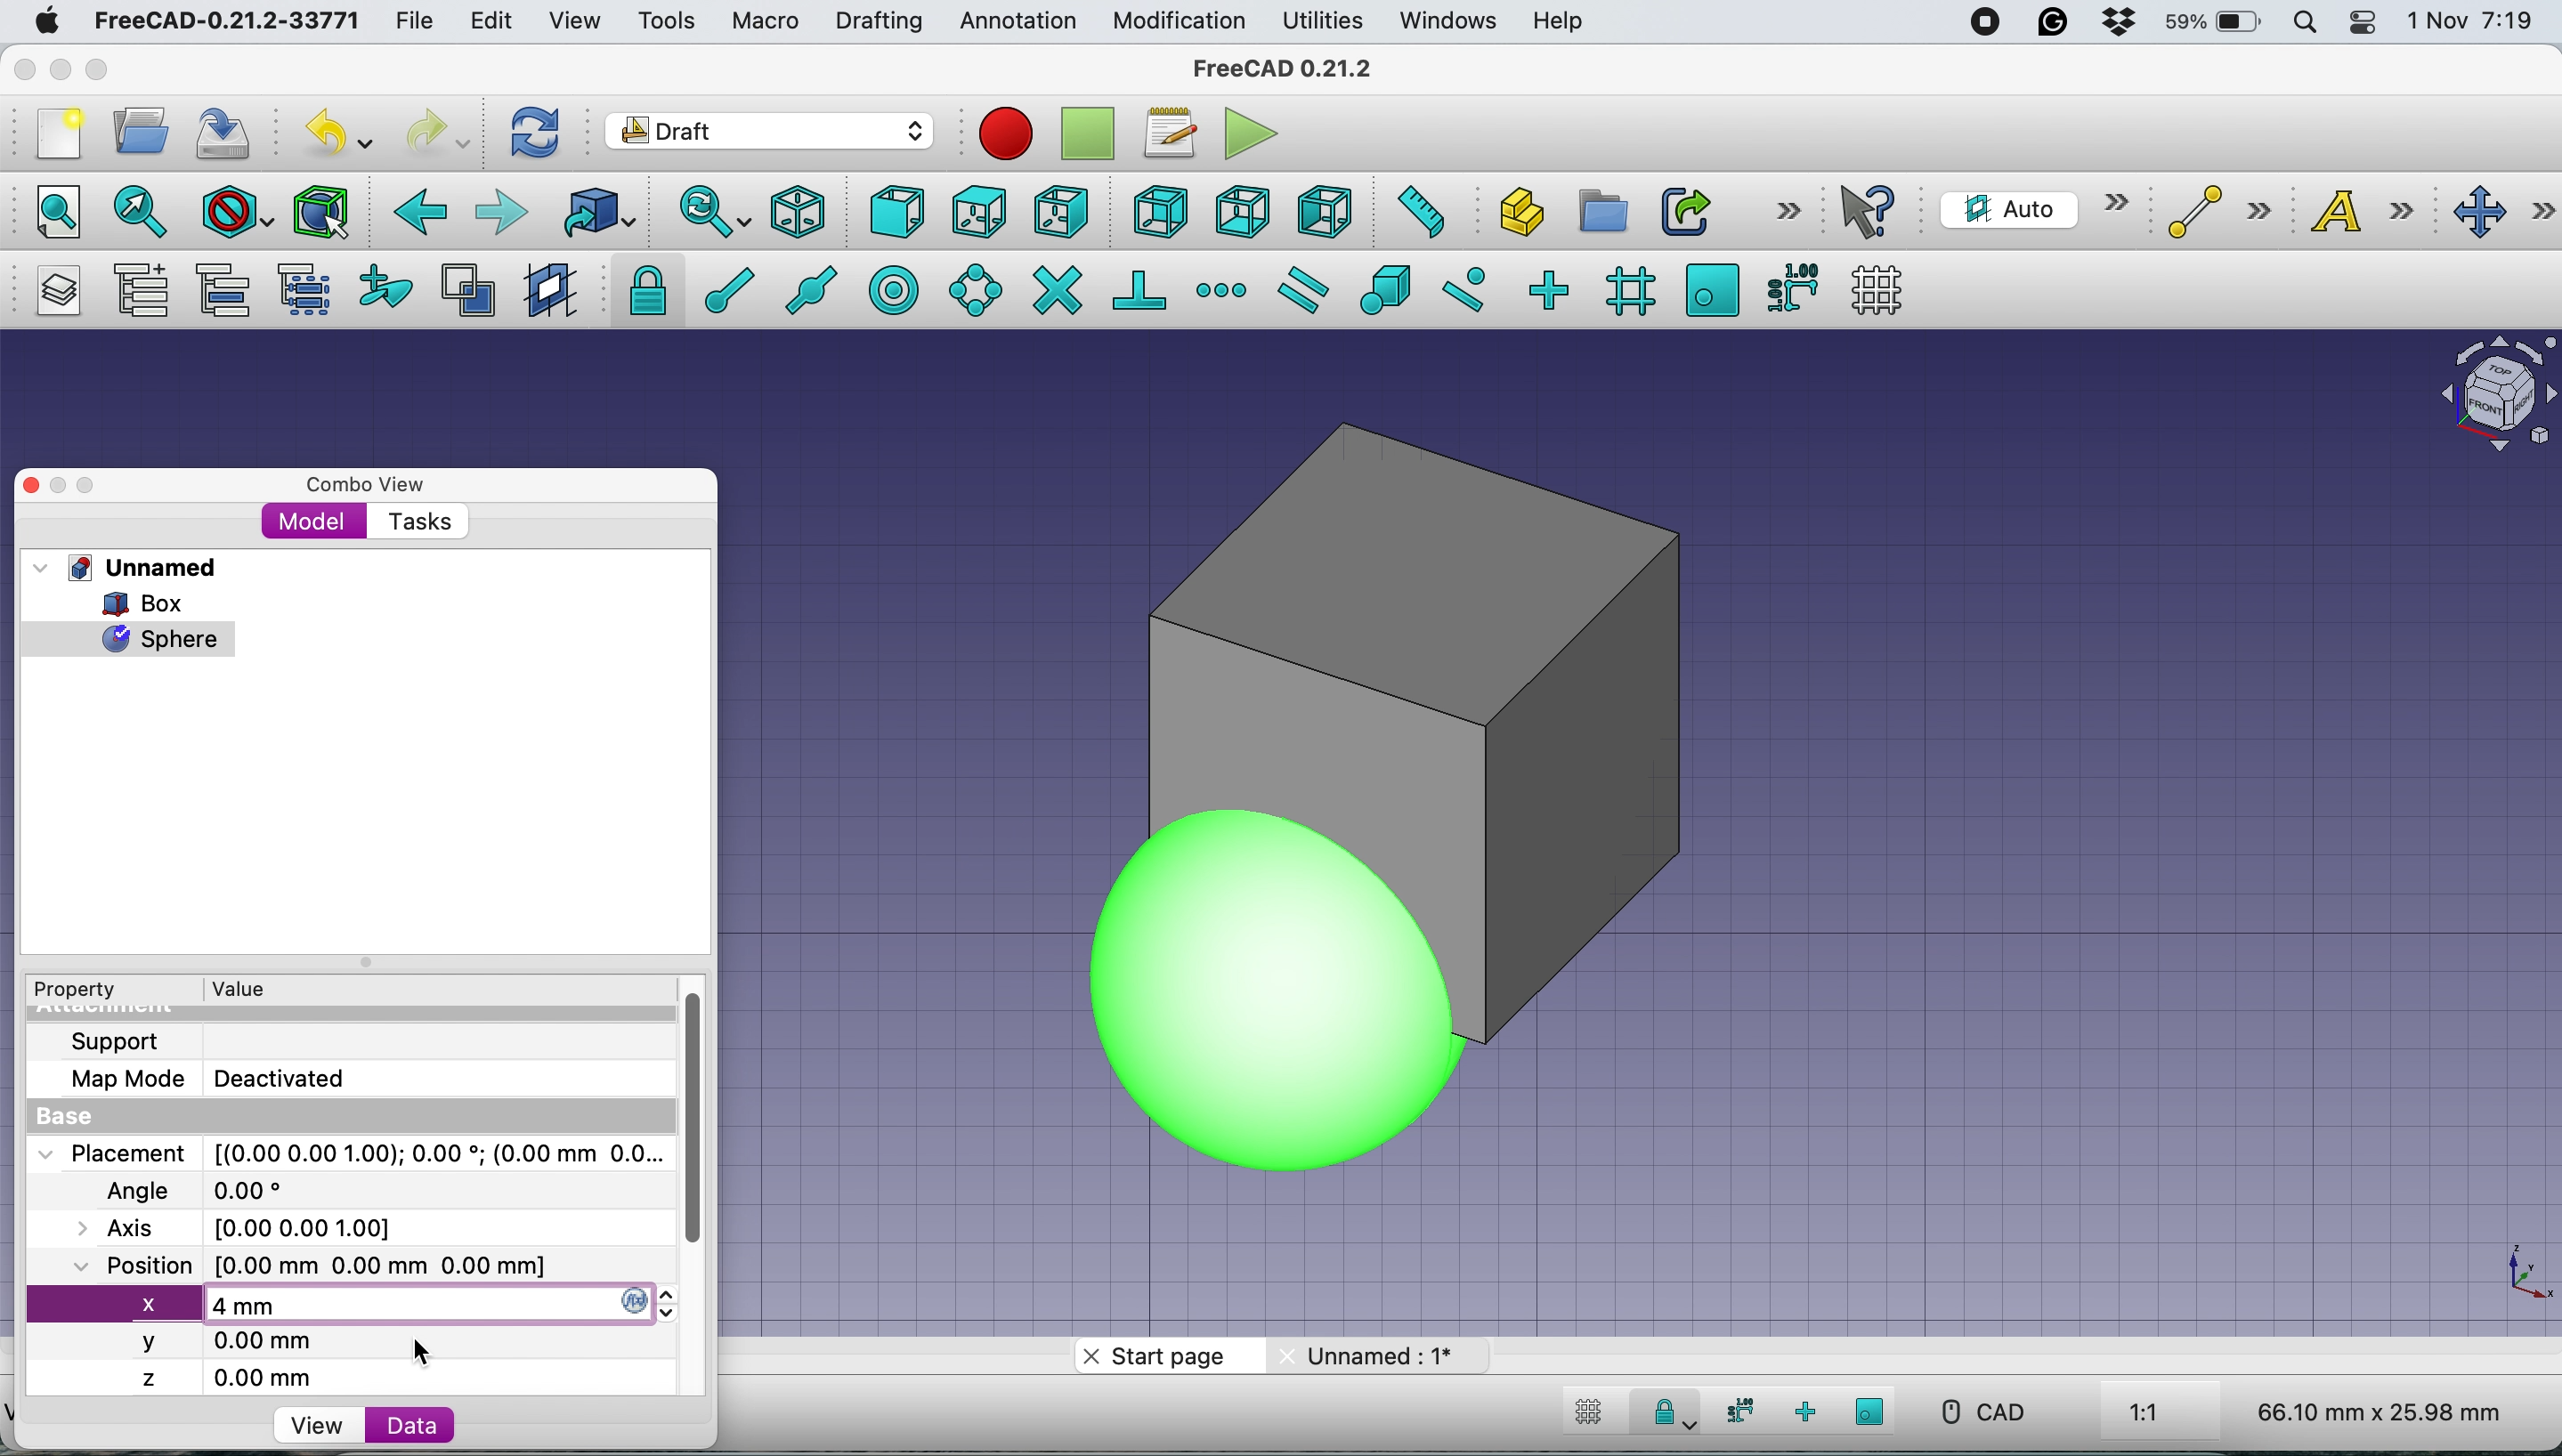  Describe the element at coordinates (156, 603) in the screenshot. I see `box` at that location.